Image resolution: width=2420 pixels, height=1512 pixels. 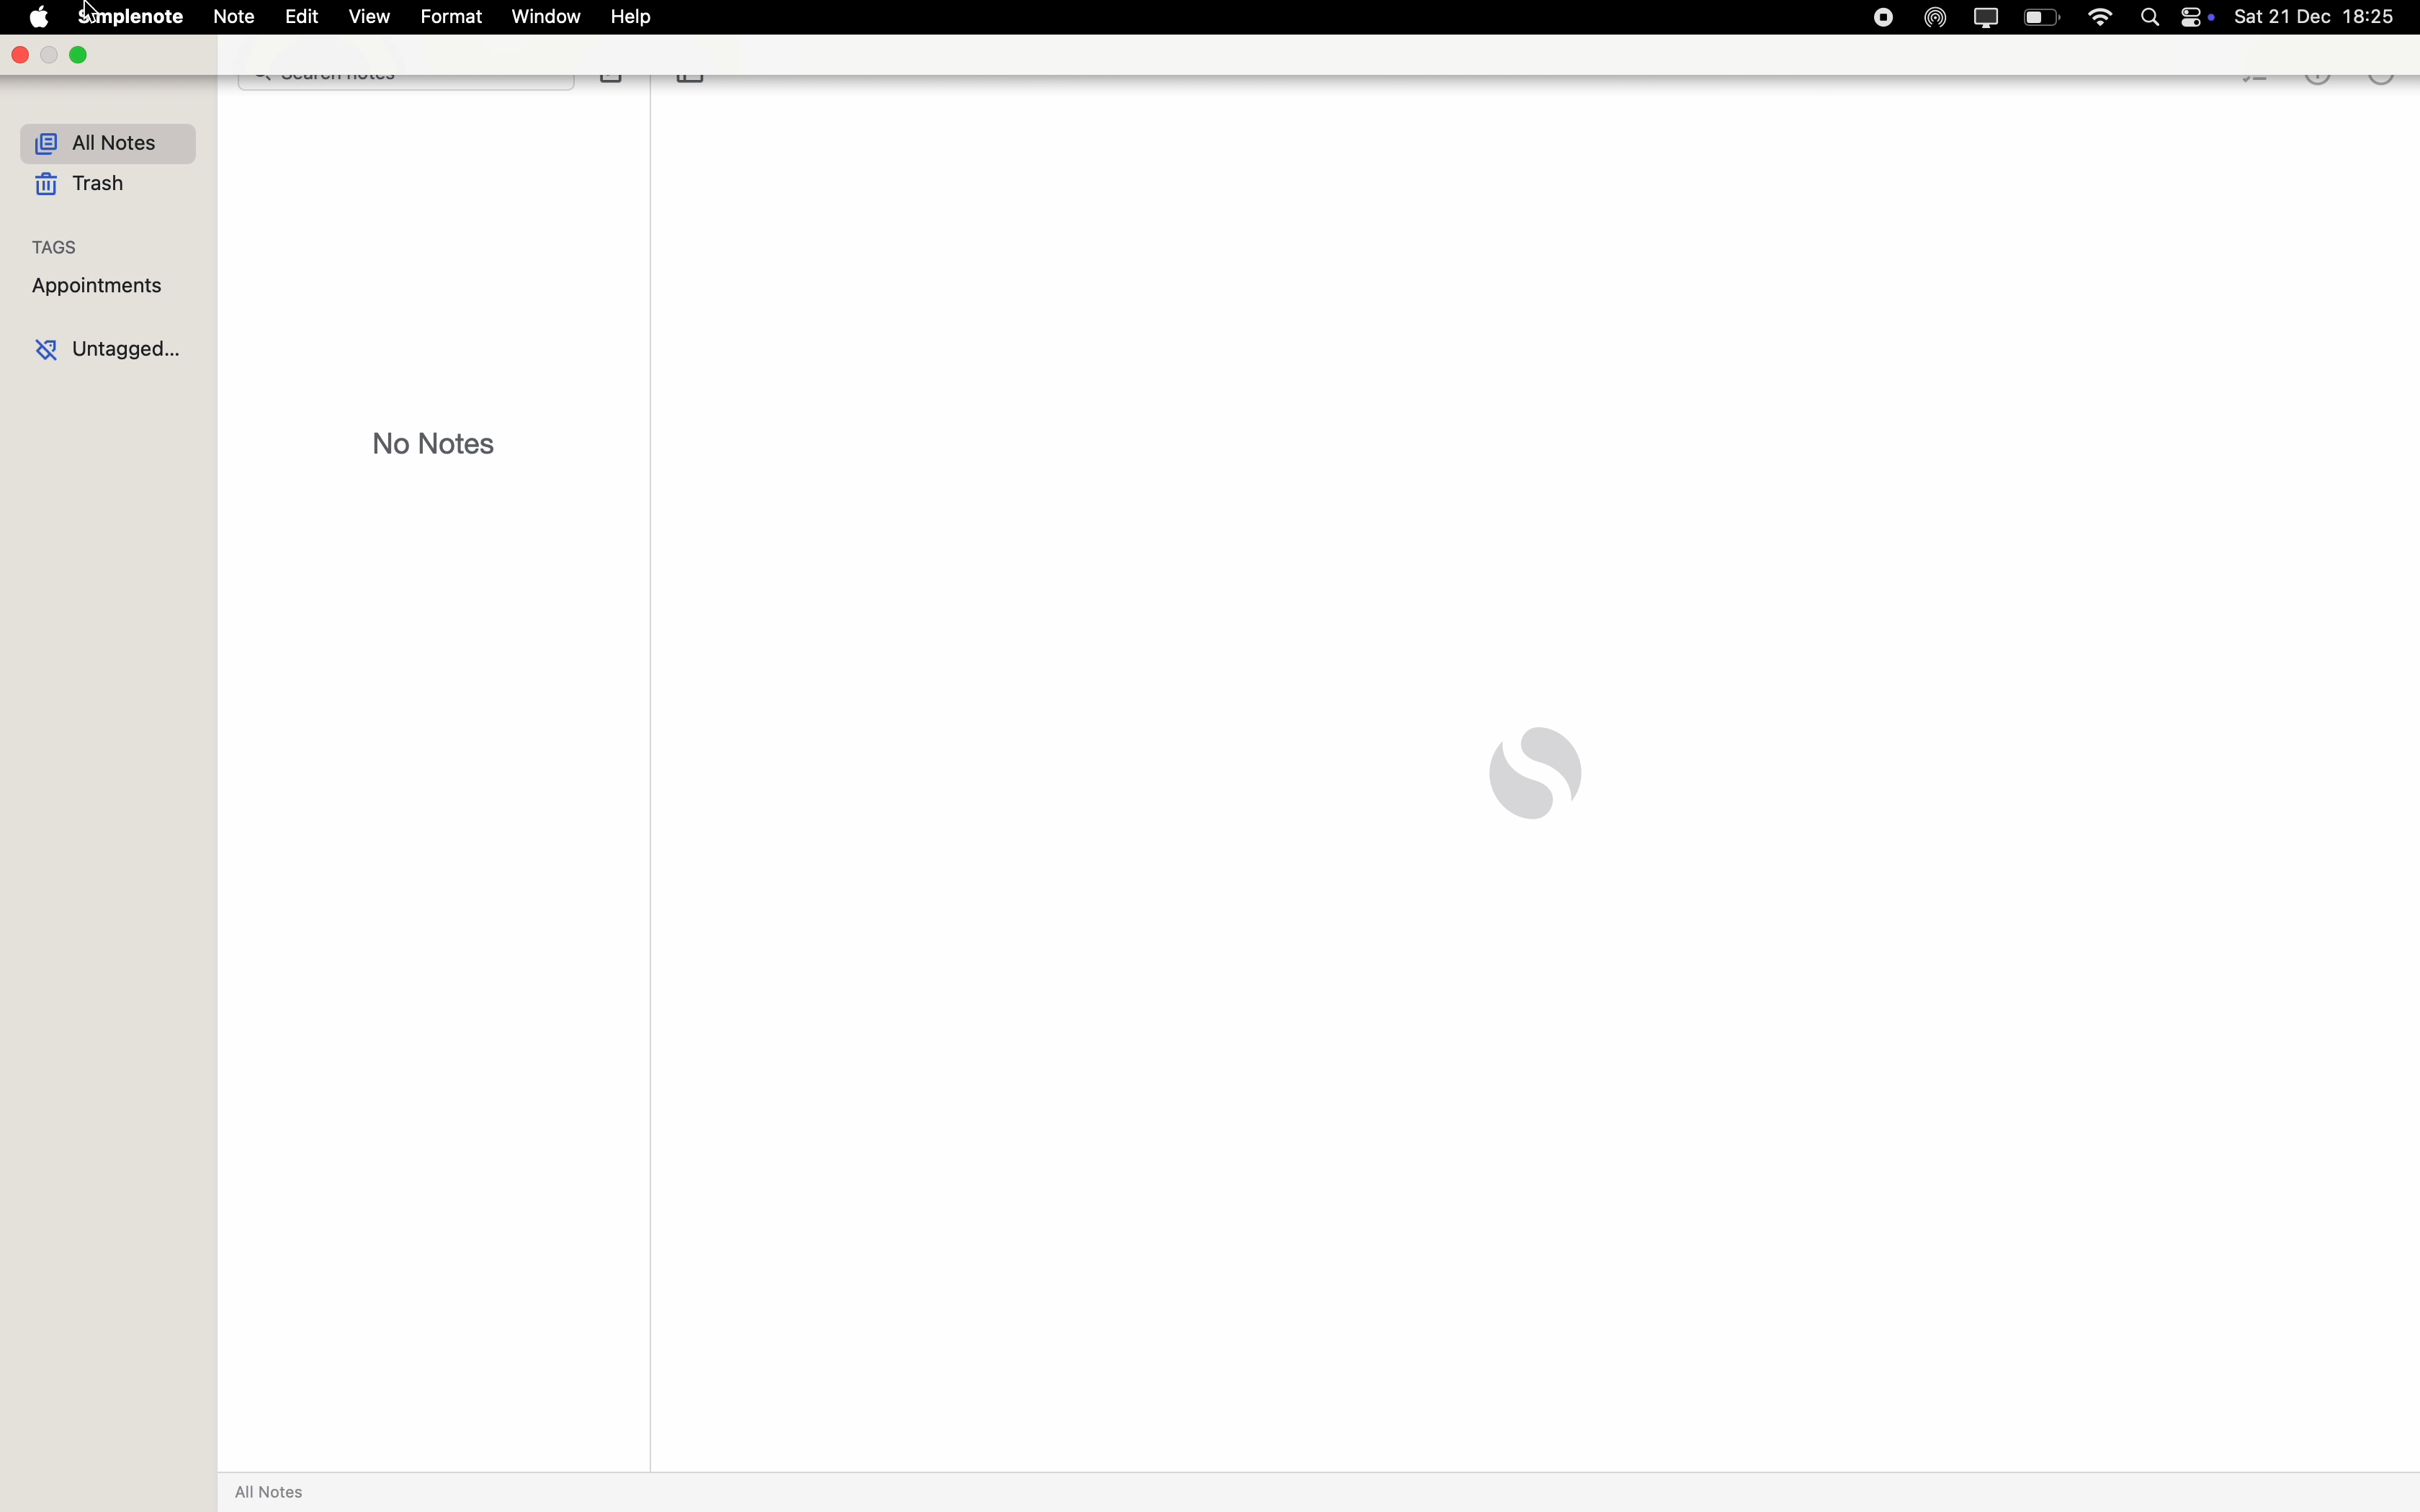 I want to click on help, so click(x=637, y=17).